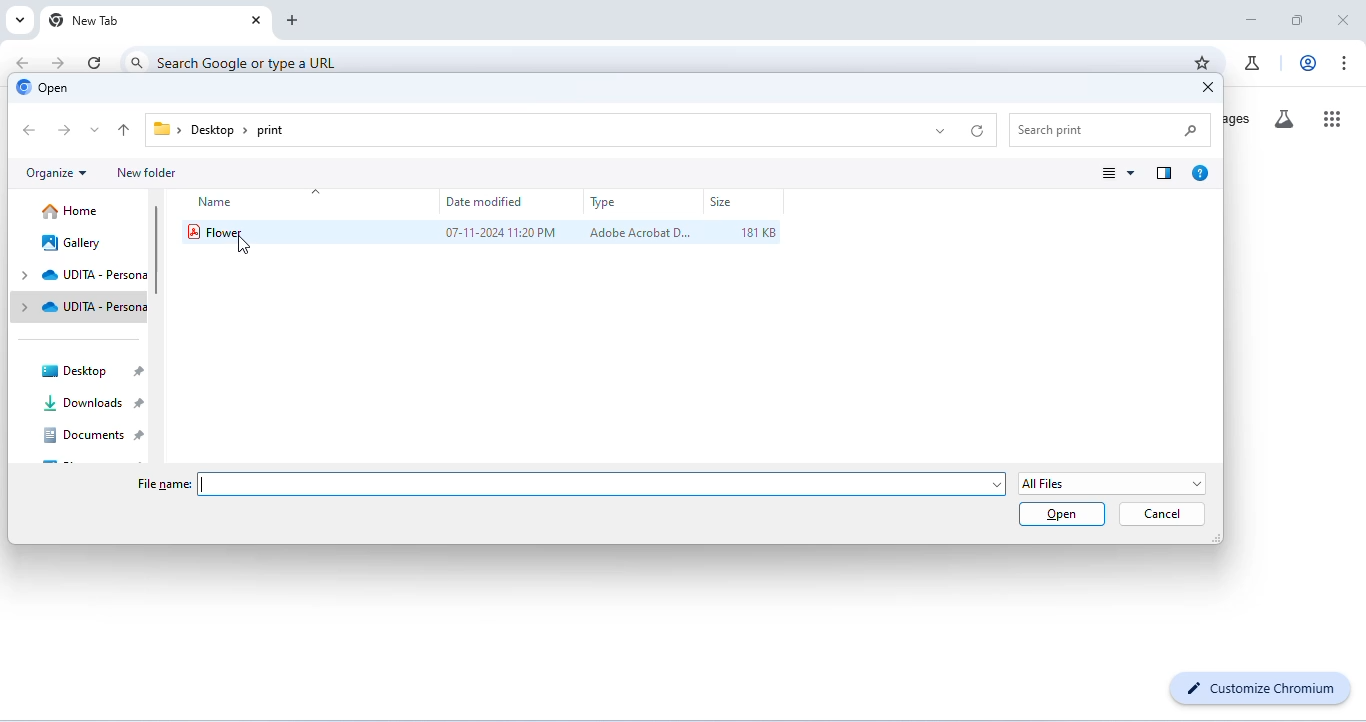 This screenshot has width=1366, height=722. I want to click on documents, so click(93, 436).